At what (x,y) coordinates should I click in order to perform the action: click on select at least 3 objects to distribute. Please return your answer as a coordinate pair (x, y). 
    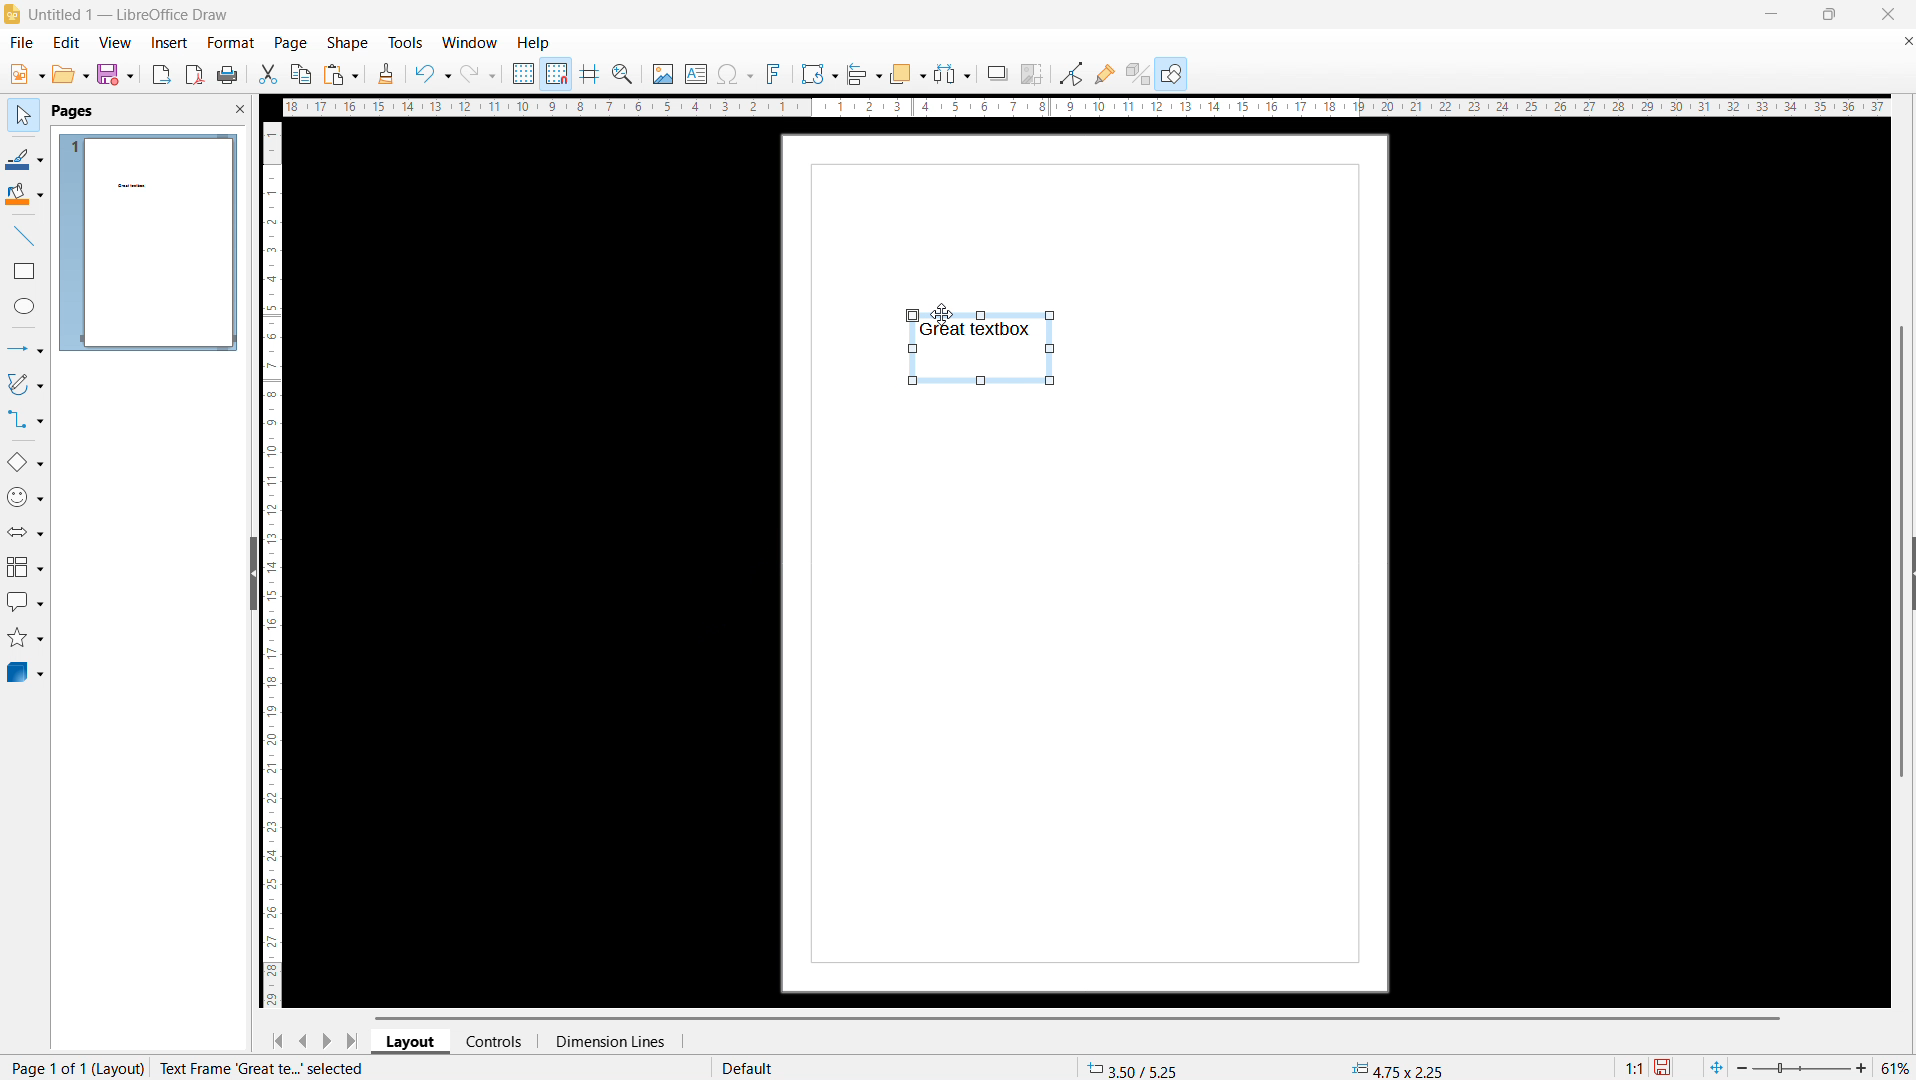
    Looking at the image, I should click on (953, 73).